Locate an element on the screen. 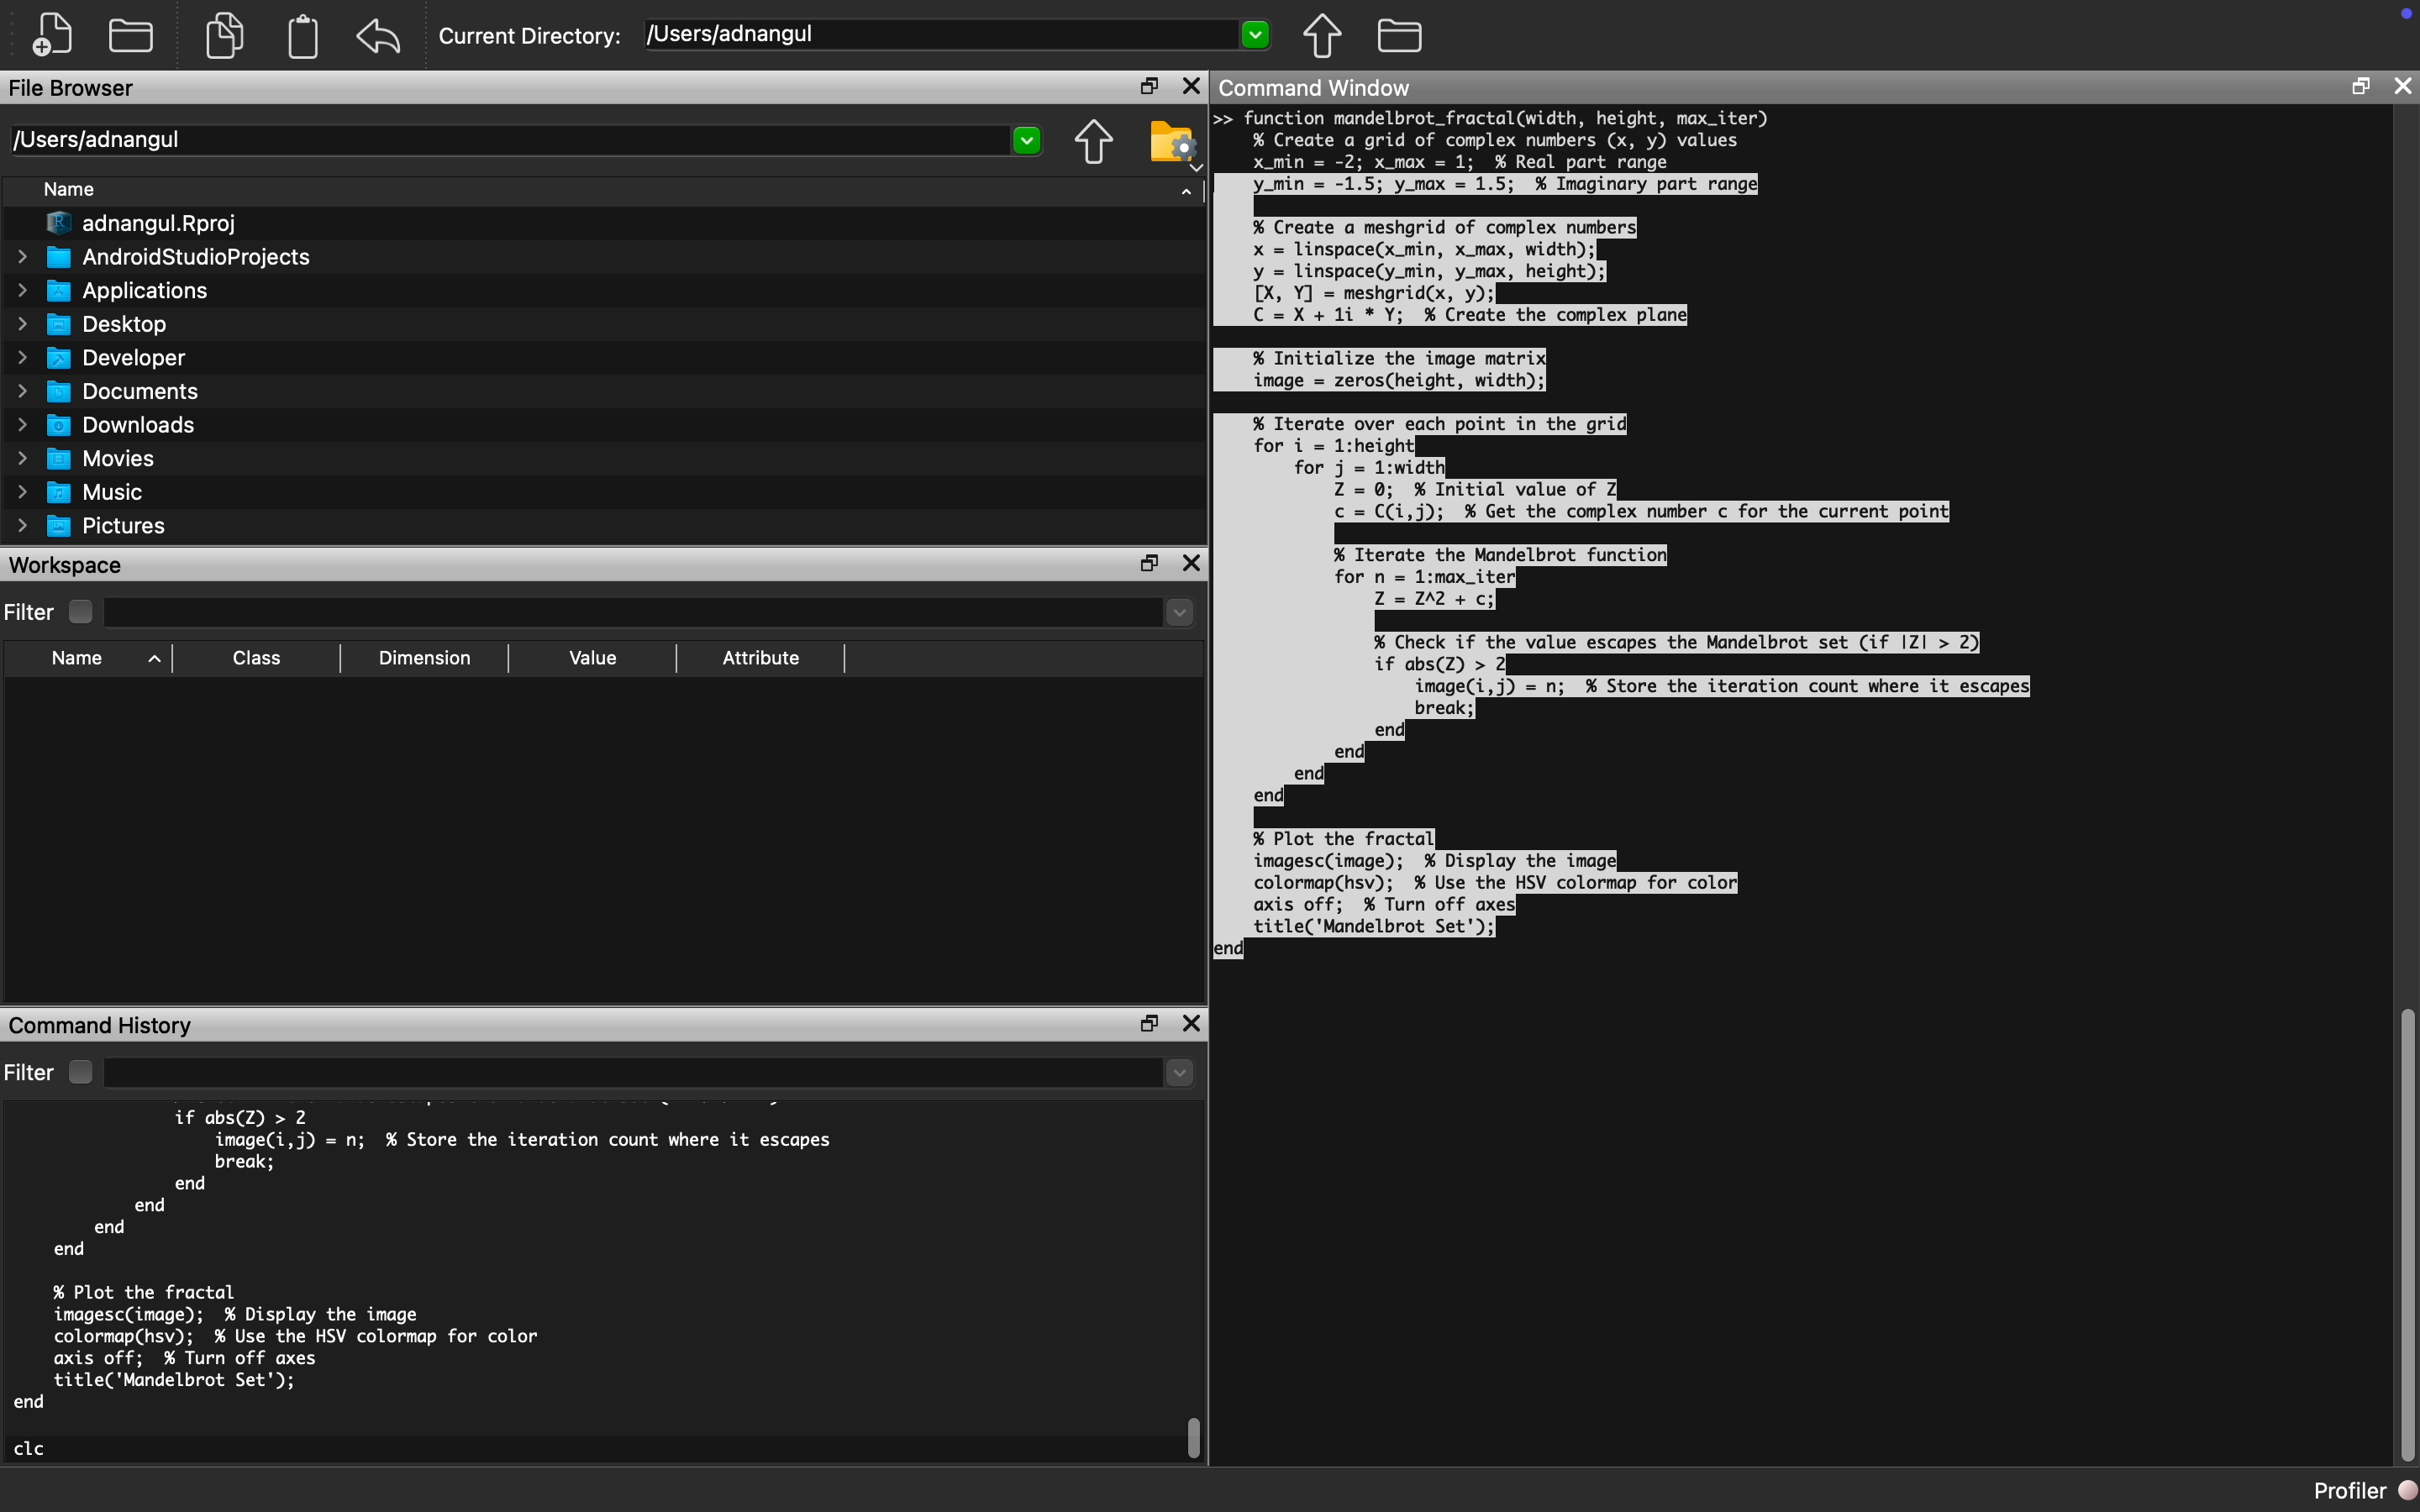 The image size is (2420, 1512). Command History is located at coordinates (107, 1024).